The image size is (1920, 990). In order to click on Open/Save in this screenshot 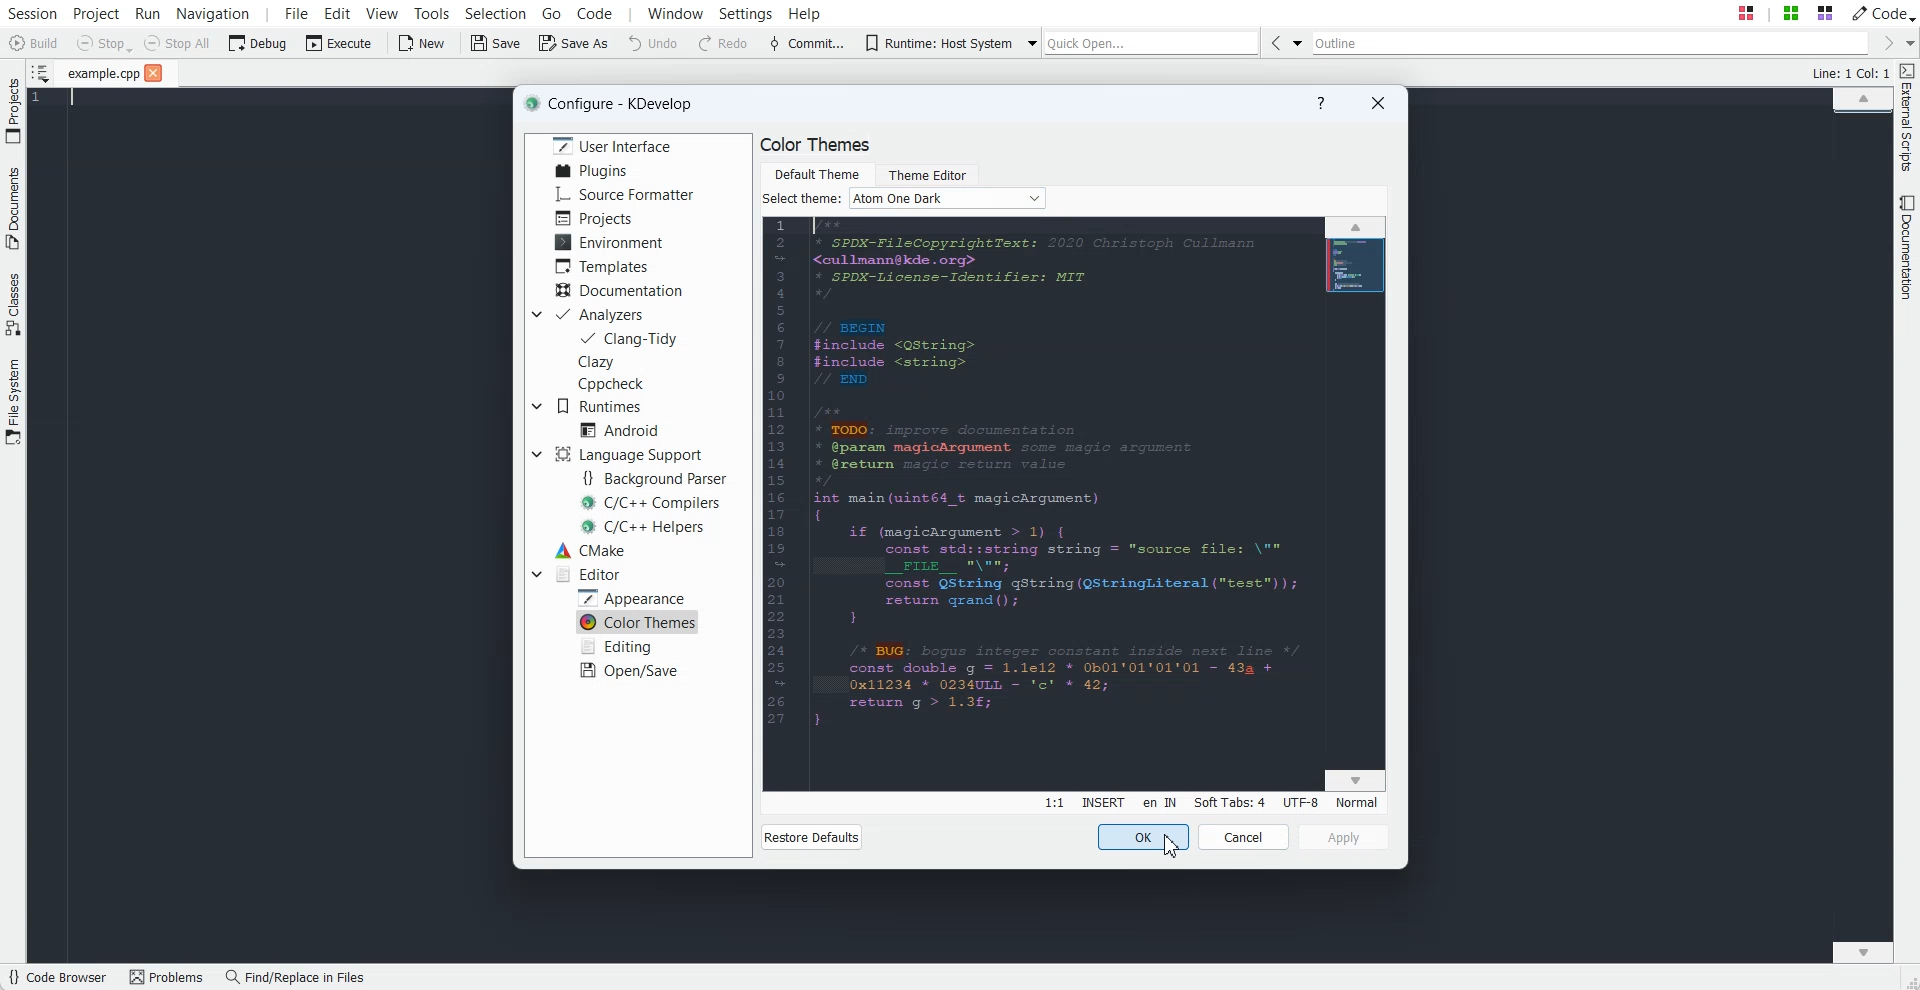, I will do `click(630, 670)`.